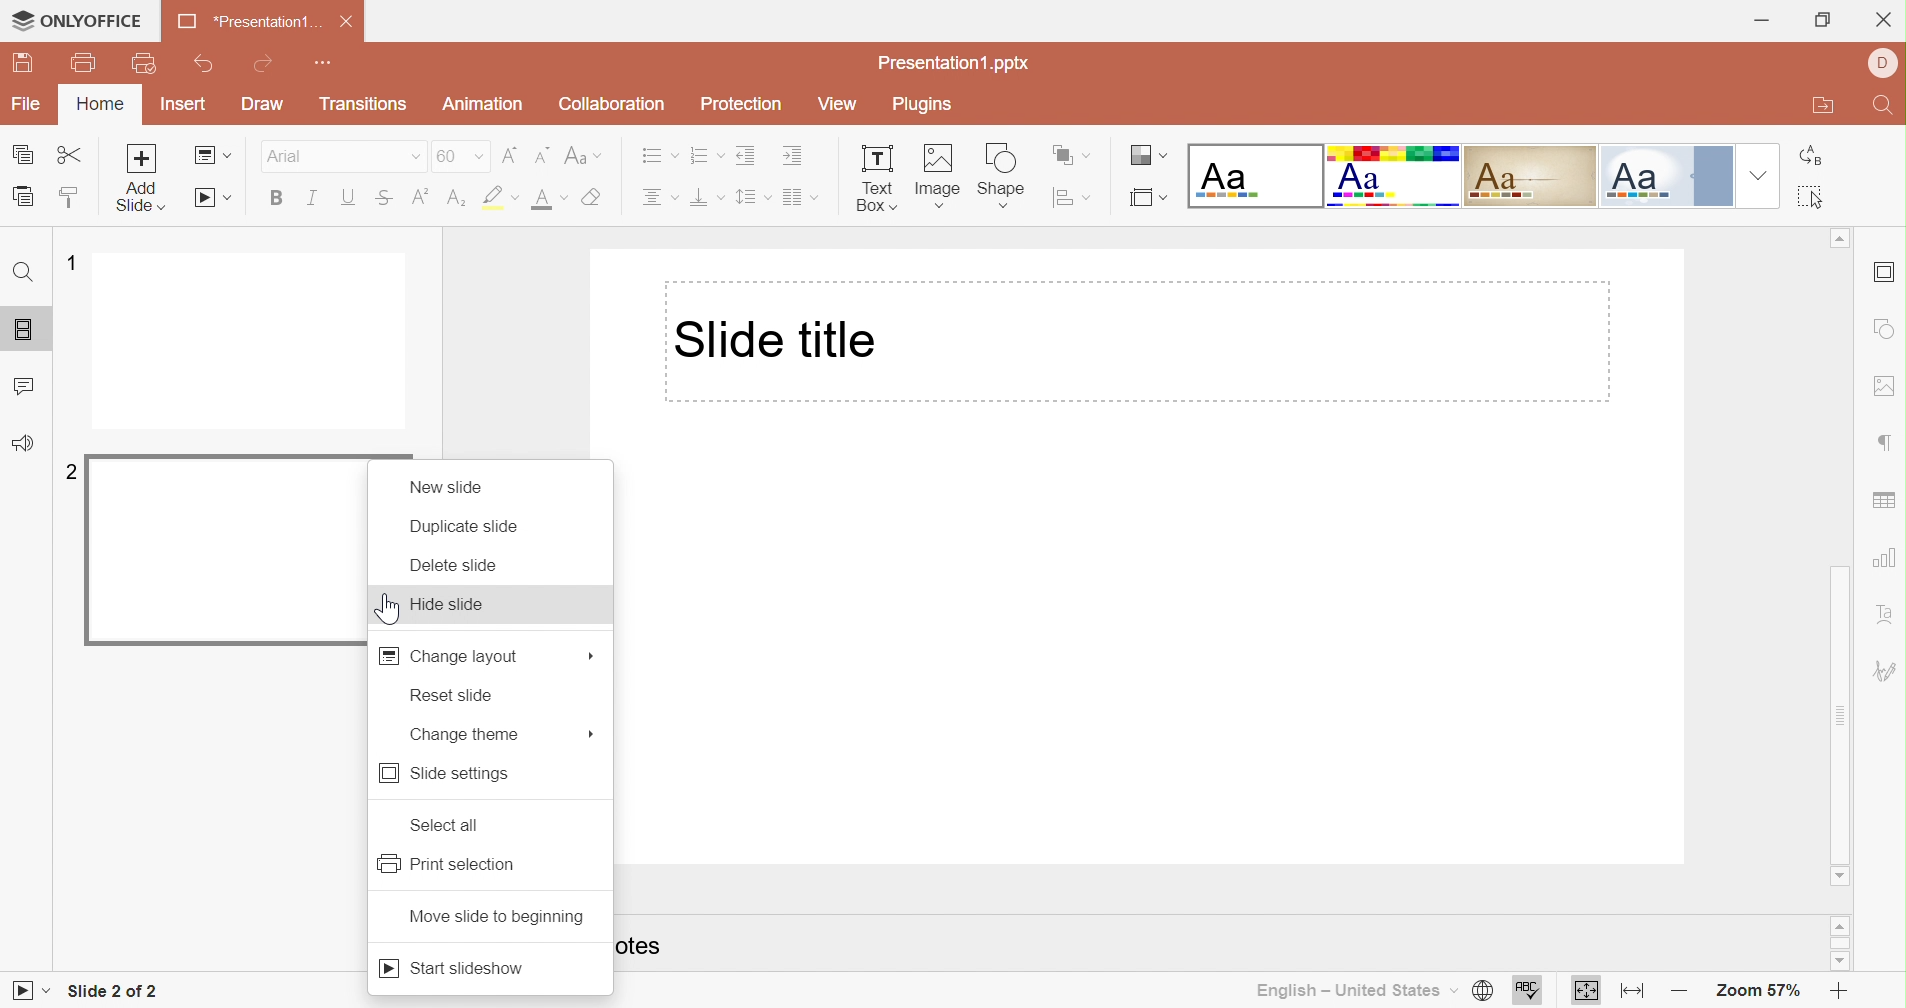 Image resolution: width=1906 pixels, height=1008 pixels. Describe the element at coordinates (27, 991) in the screenshot. I see `` at that location.